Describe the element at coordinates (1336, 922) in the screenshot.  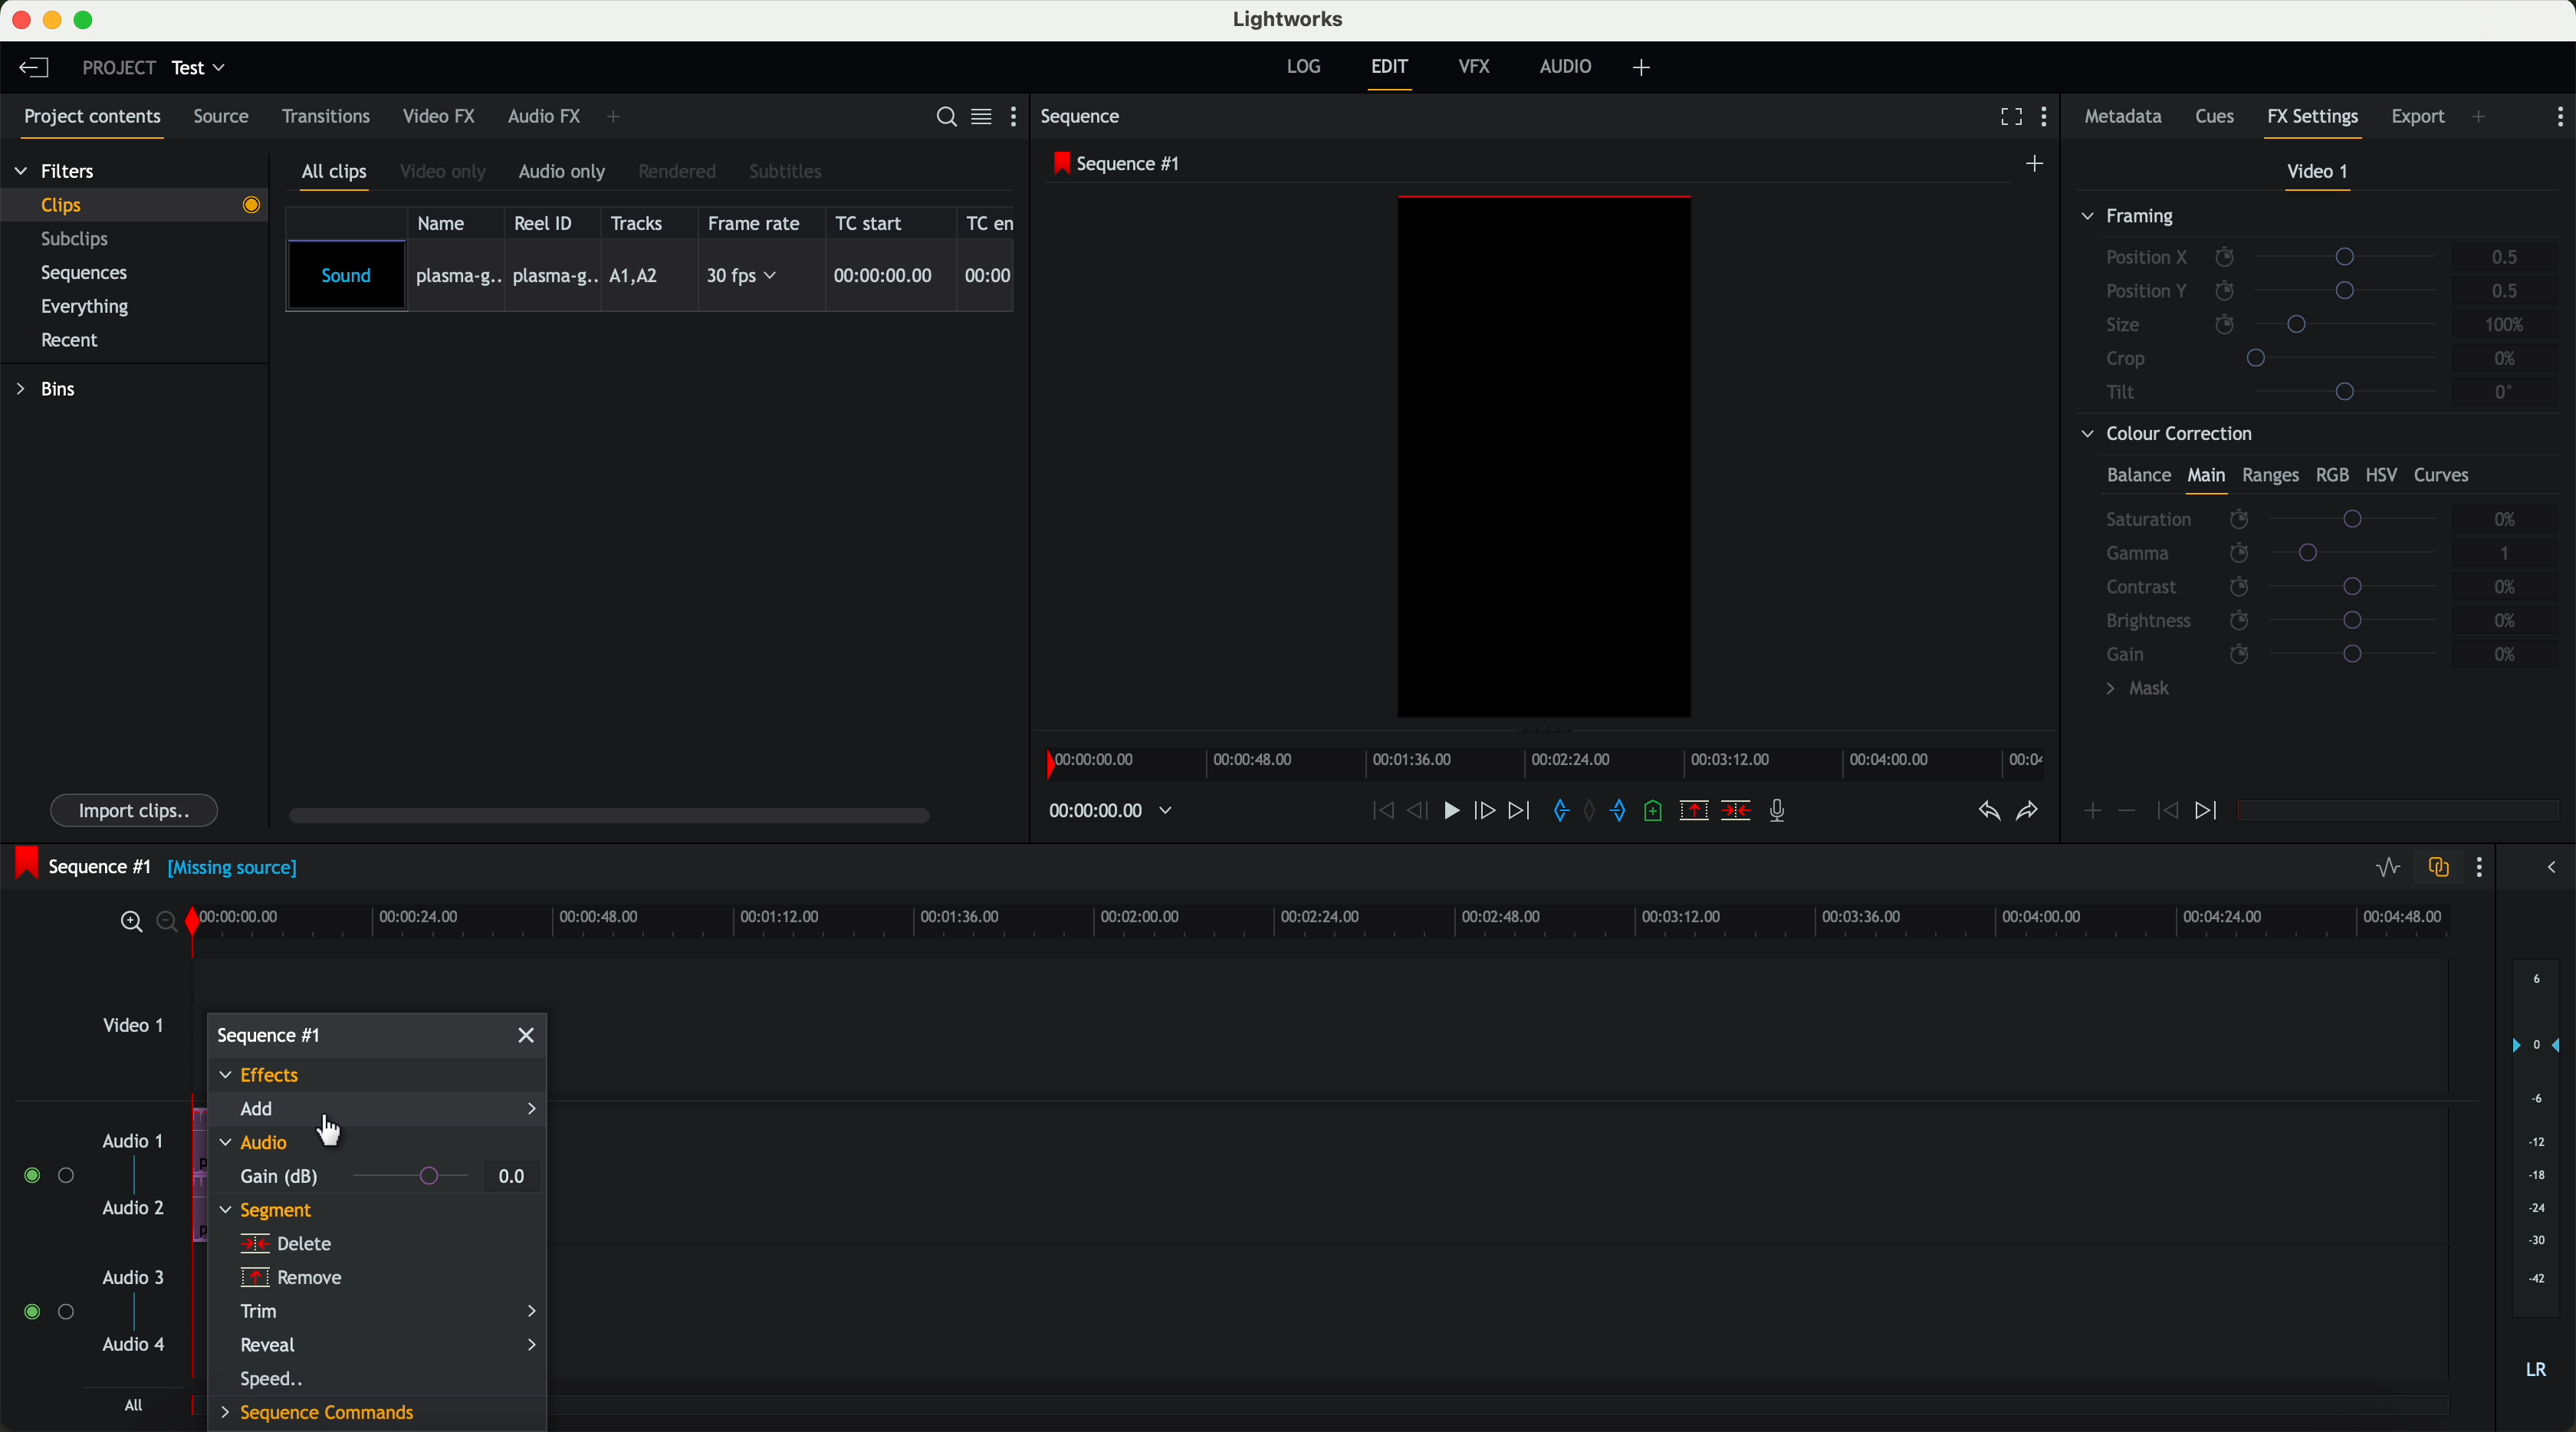
I see `timeline` at that location.